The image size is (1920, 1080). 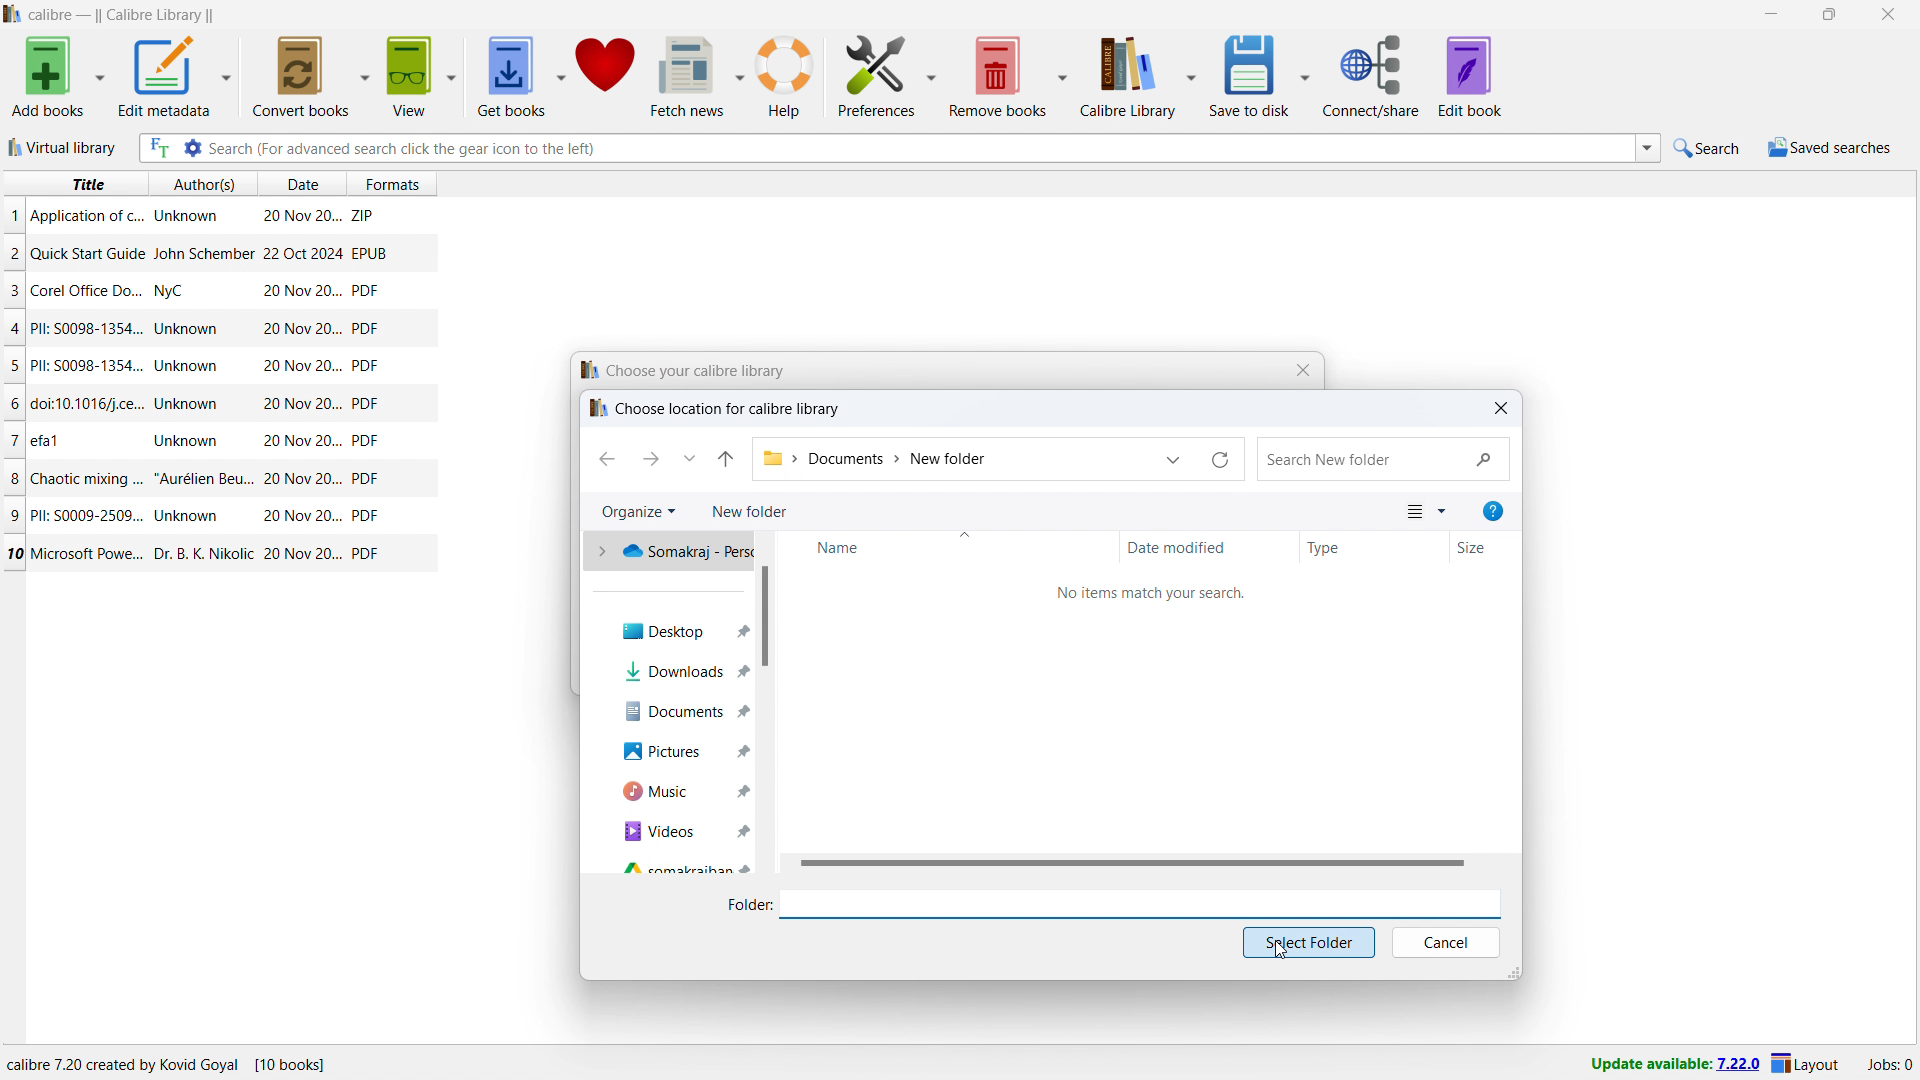 What do you see at coordinates (1769, 15) in the screenshot?
I see `minimize` at bounding box center [1769, 15].